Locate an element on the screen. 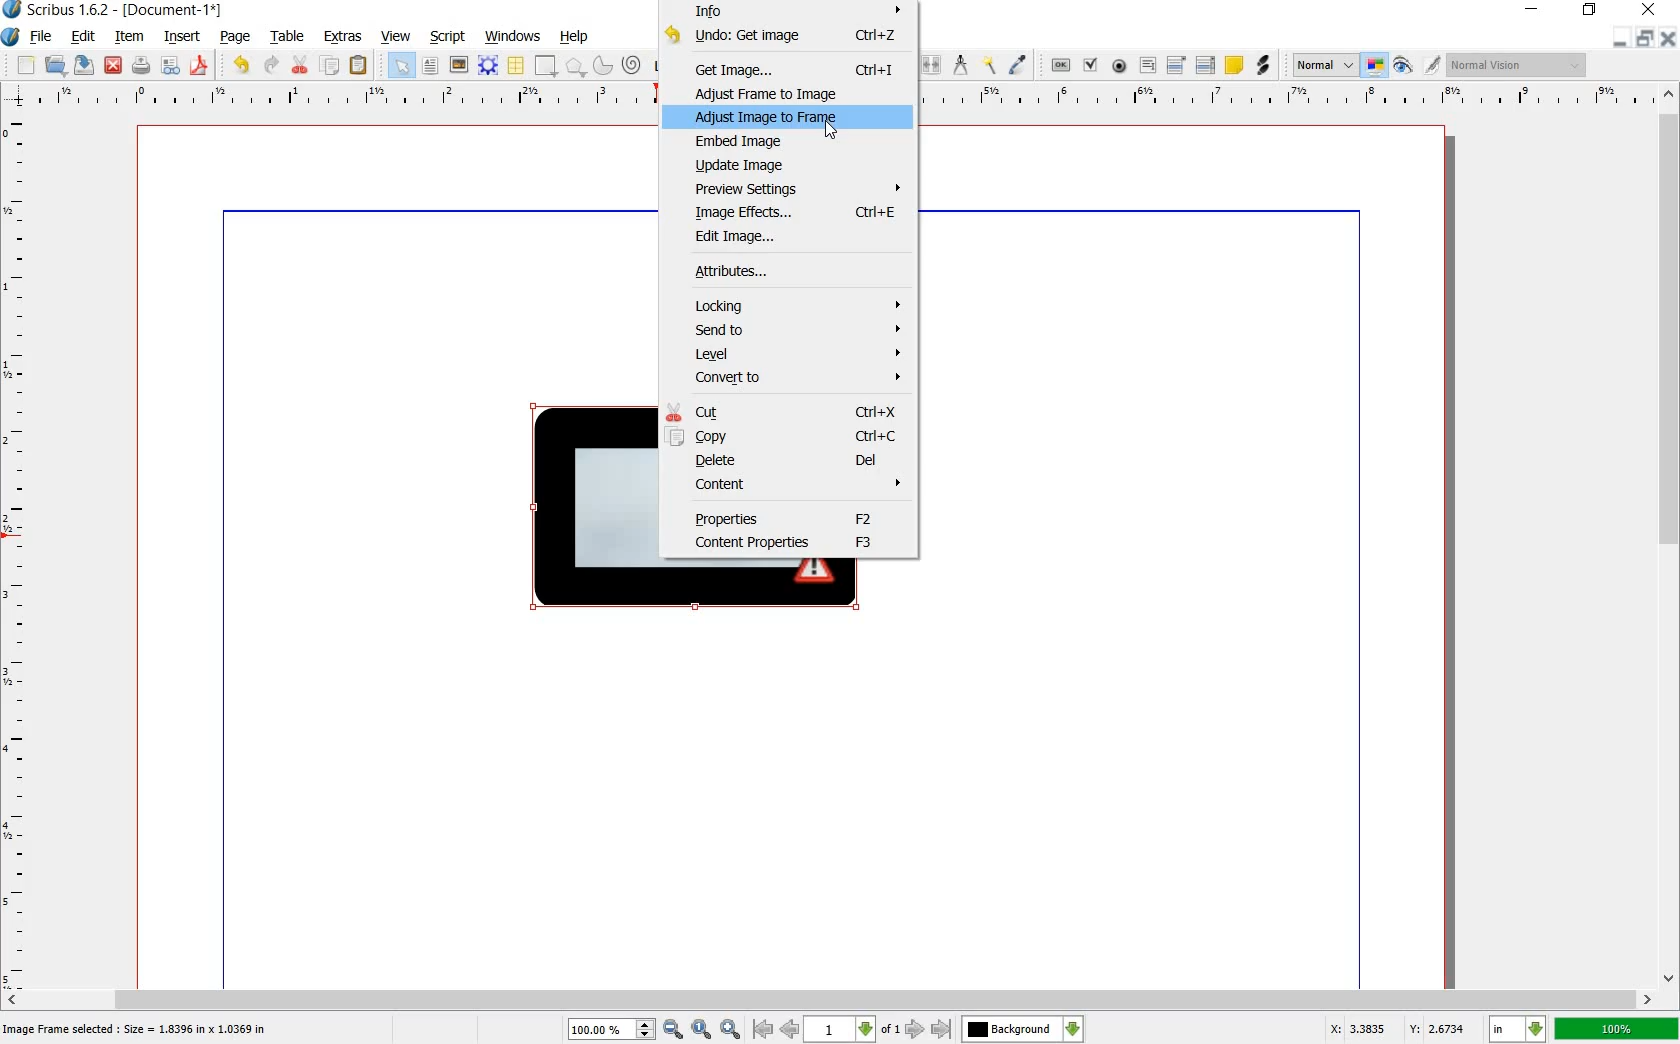  adjust image to frame is located at coordinates (781, 119).